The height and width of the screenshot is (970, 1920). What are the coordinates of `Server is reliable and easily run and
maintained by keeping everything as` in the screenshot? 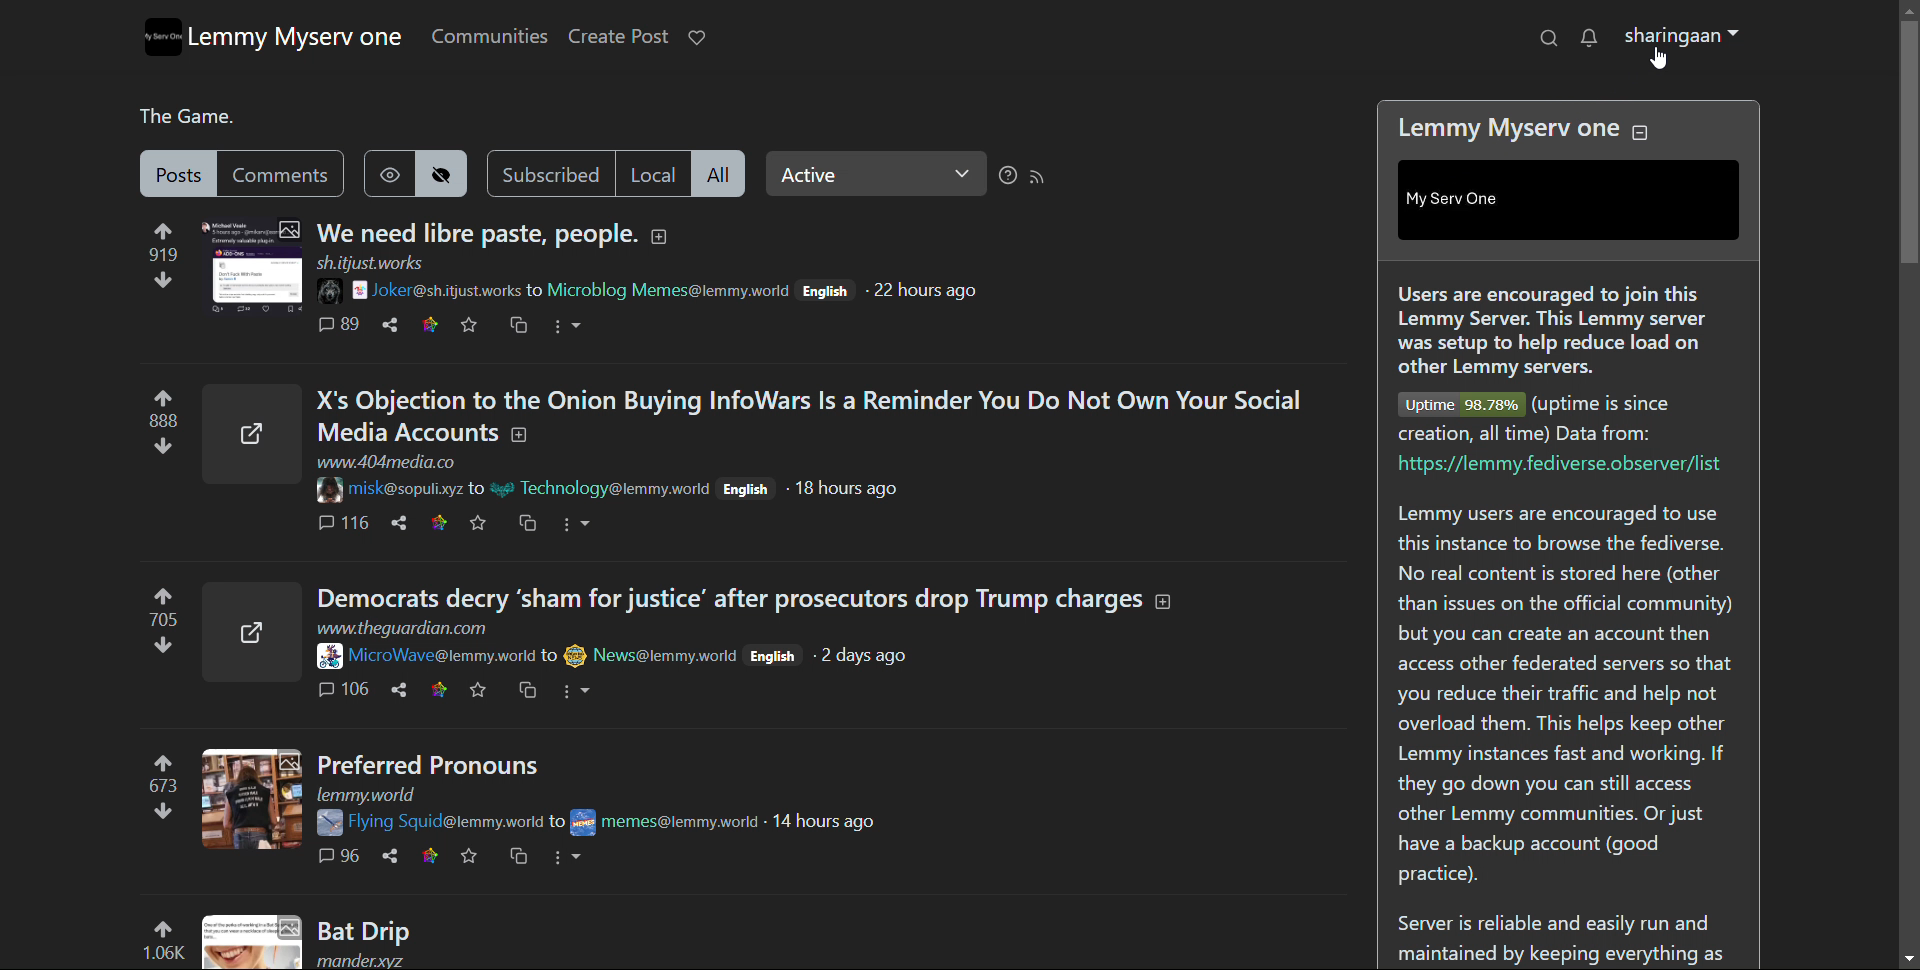 It's located at (1566, 936).